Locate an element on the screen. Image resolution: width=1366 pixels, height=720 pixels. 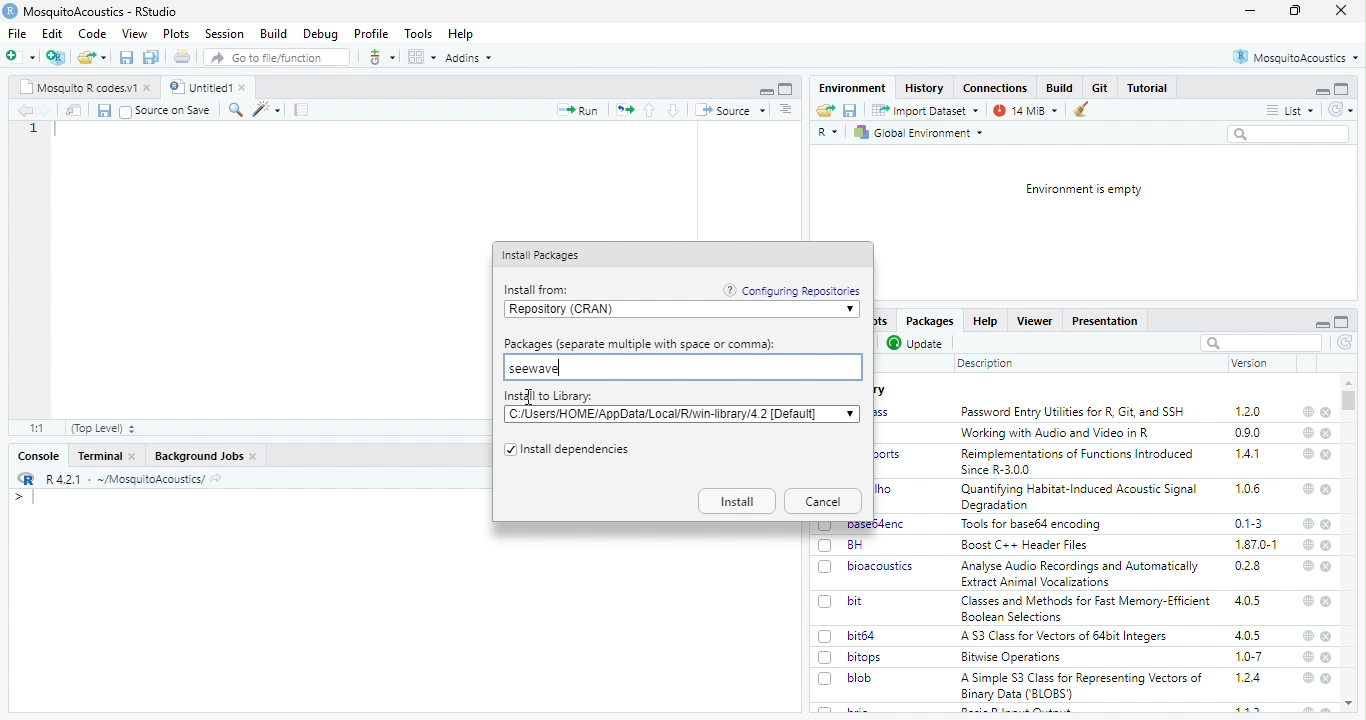
Tutorial is located at coordinates (1148, 88).